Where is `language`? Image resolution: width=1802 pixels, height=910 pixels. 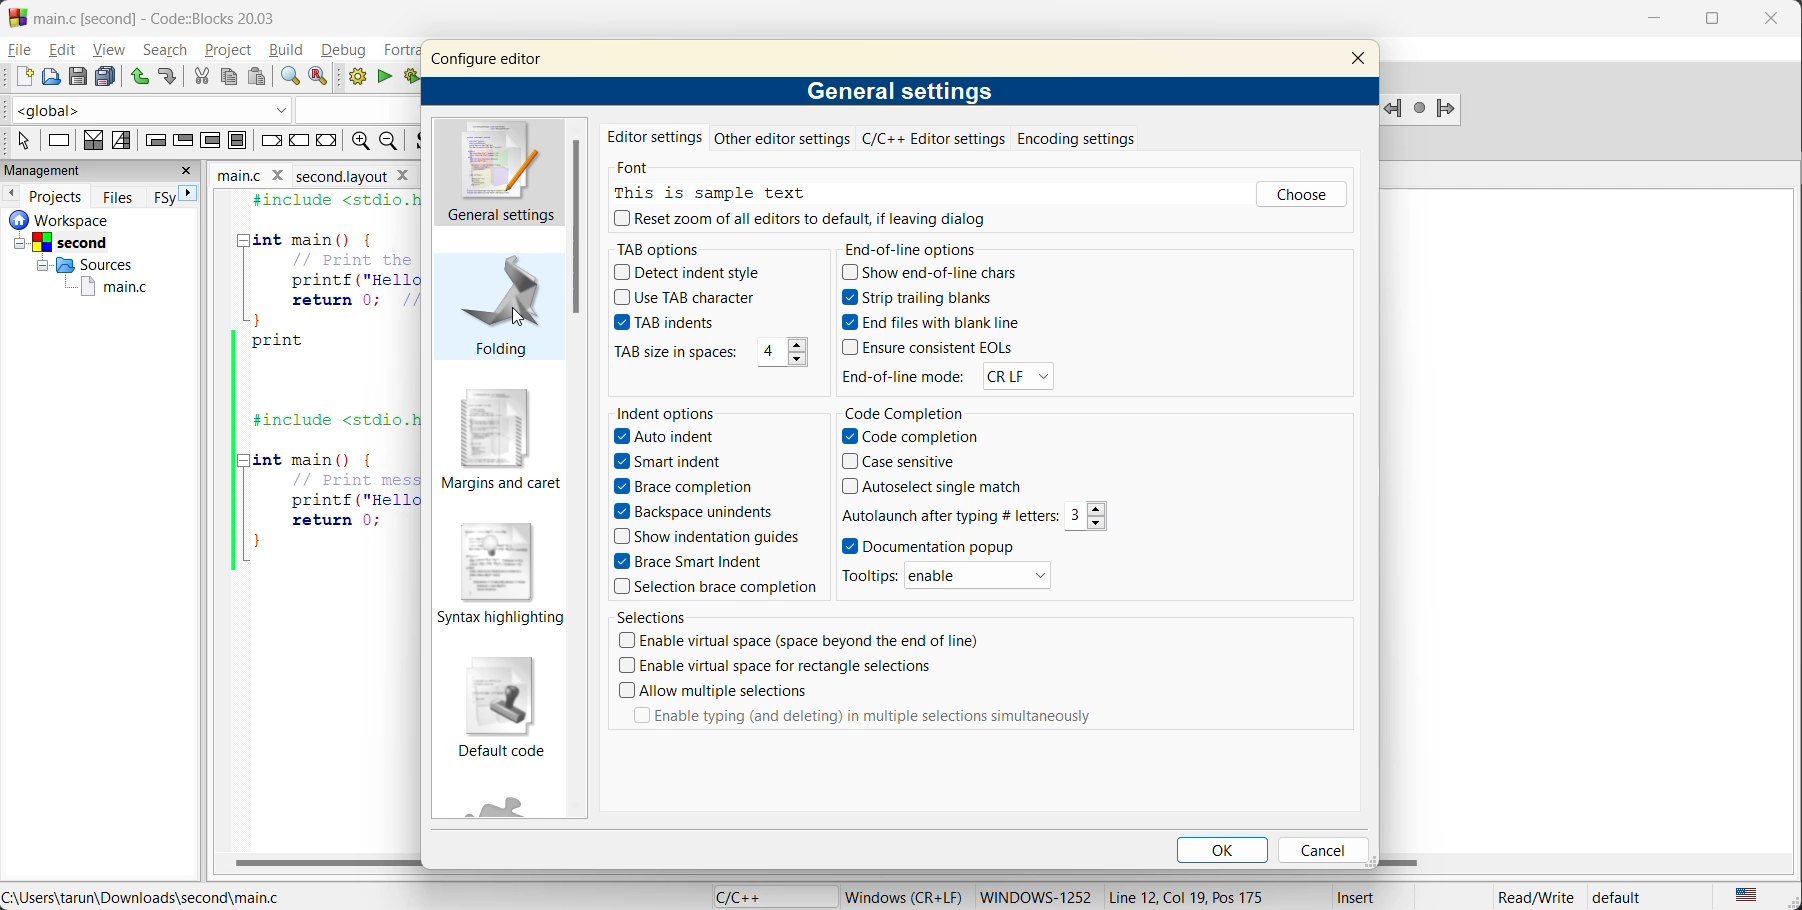 language is located at coordinates (763, 896).